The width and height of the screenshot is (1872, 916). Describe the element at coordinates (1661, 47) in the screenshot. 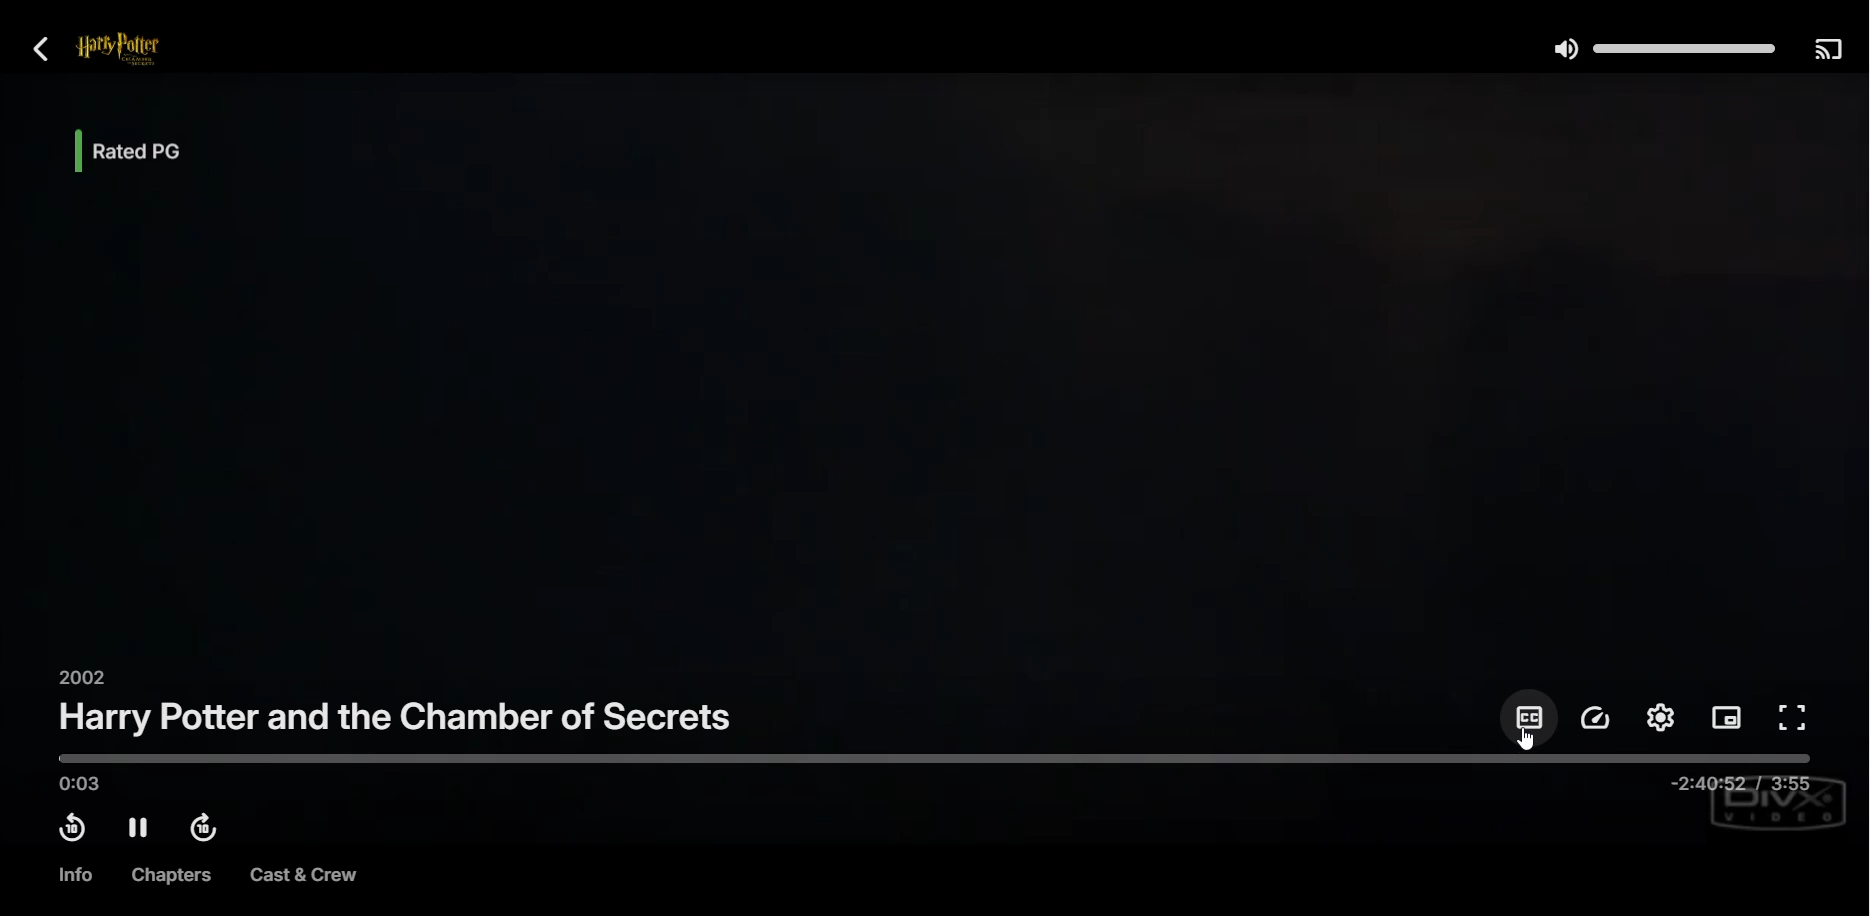

I see `Set Volume` at that location.